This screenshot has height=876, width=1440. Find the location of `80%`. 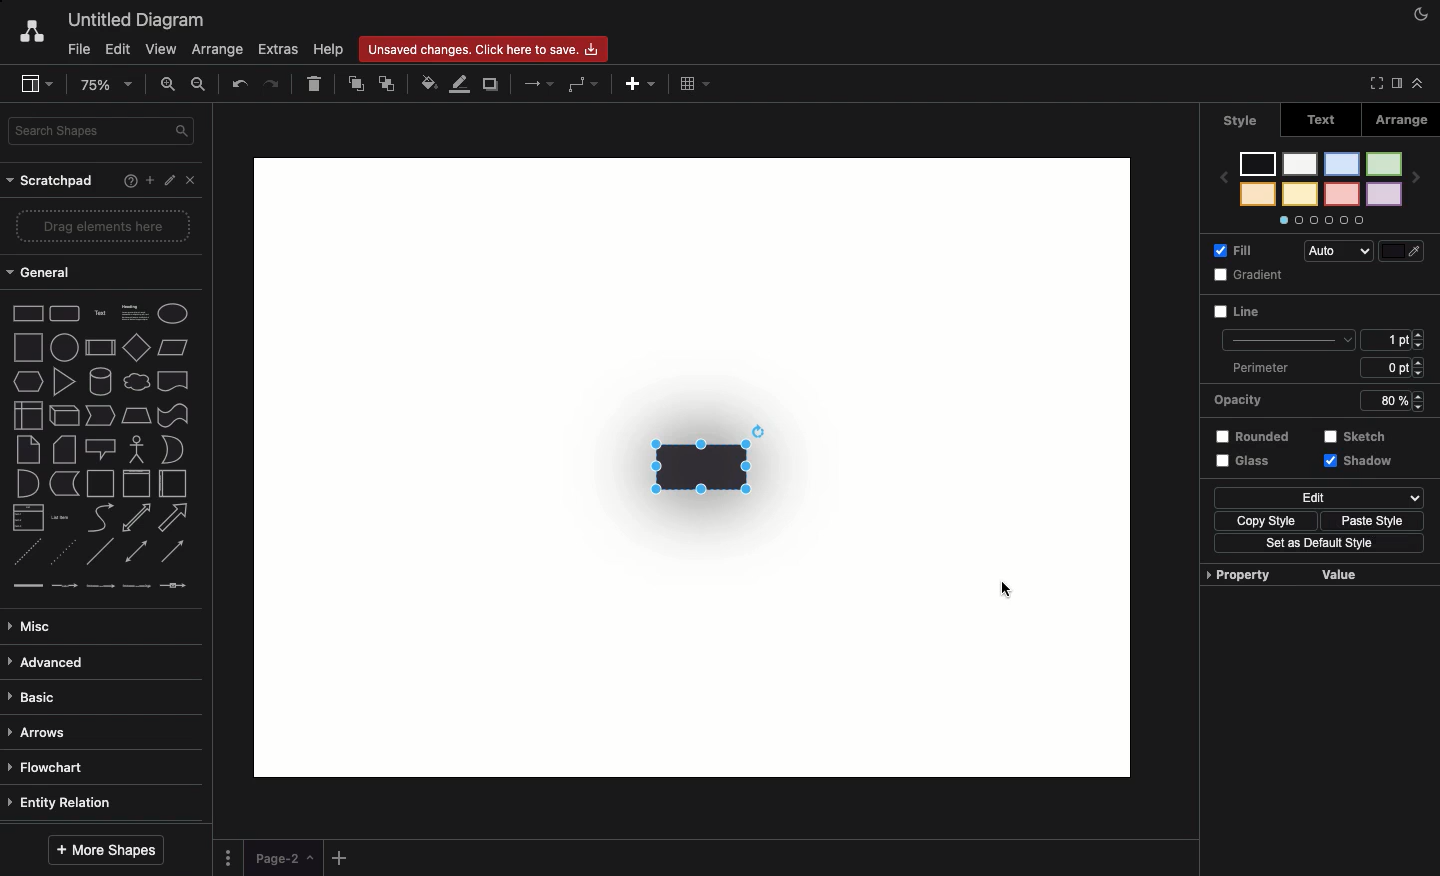

80% is located at coordinates (1386, 402).